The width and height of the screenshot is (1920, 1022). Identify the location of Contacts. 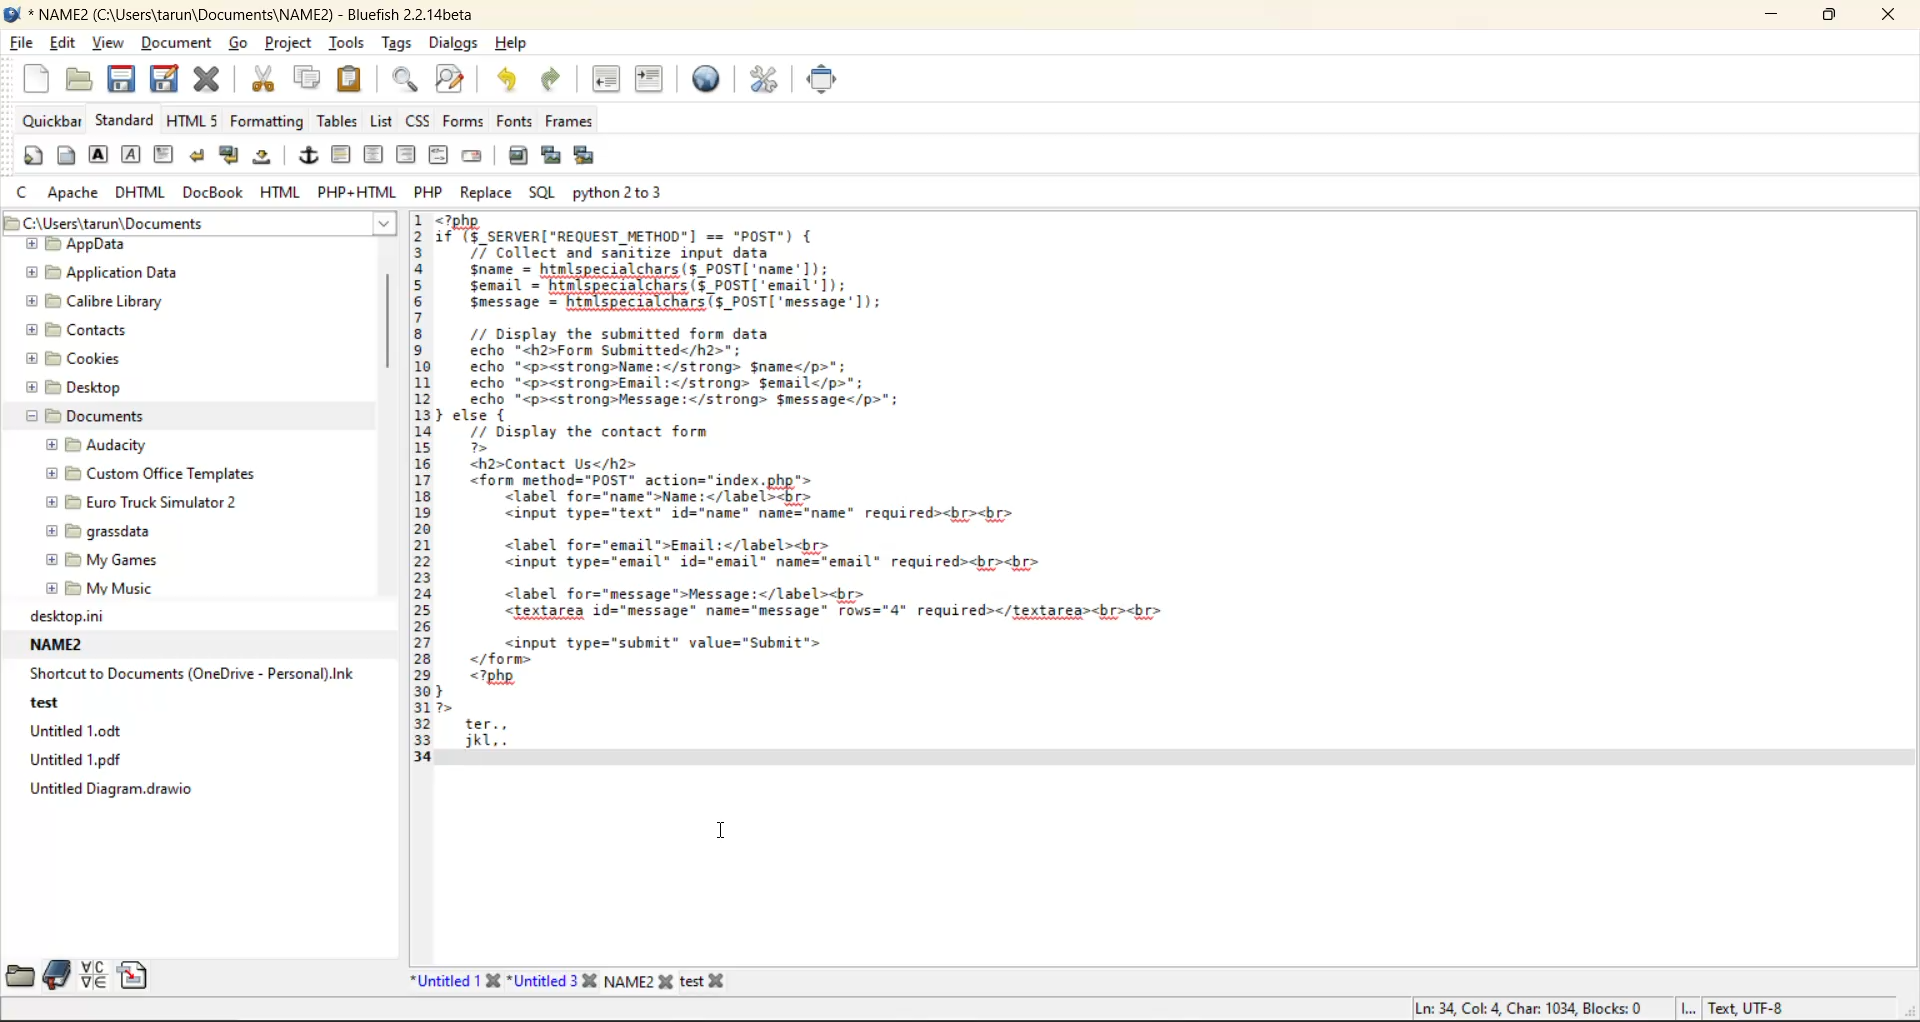
(74, 331).